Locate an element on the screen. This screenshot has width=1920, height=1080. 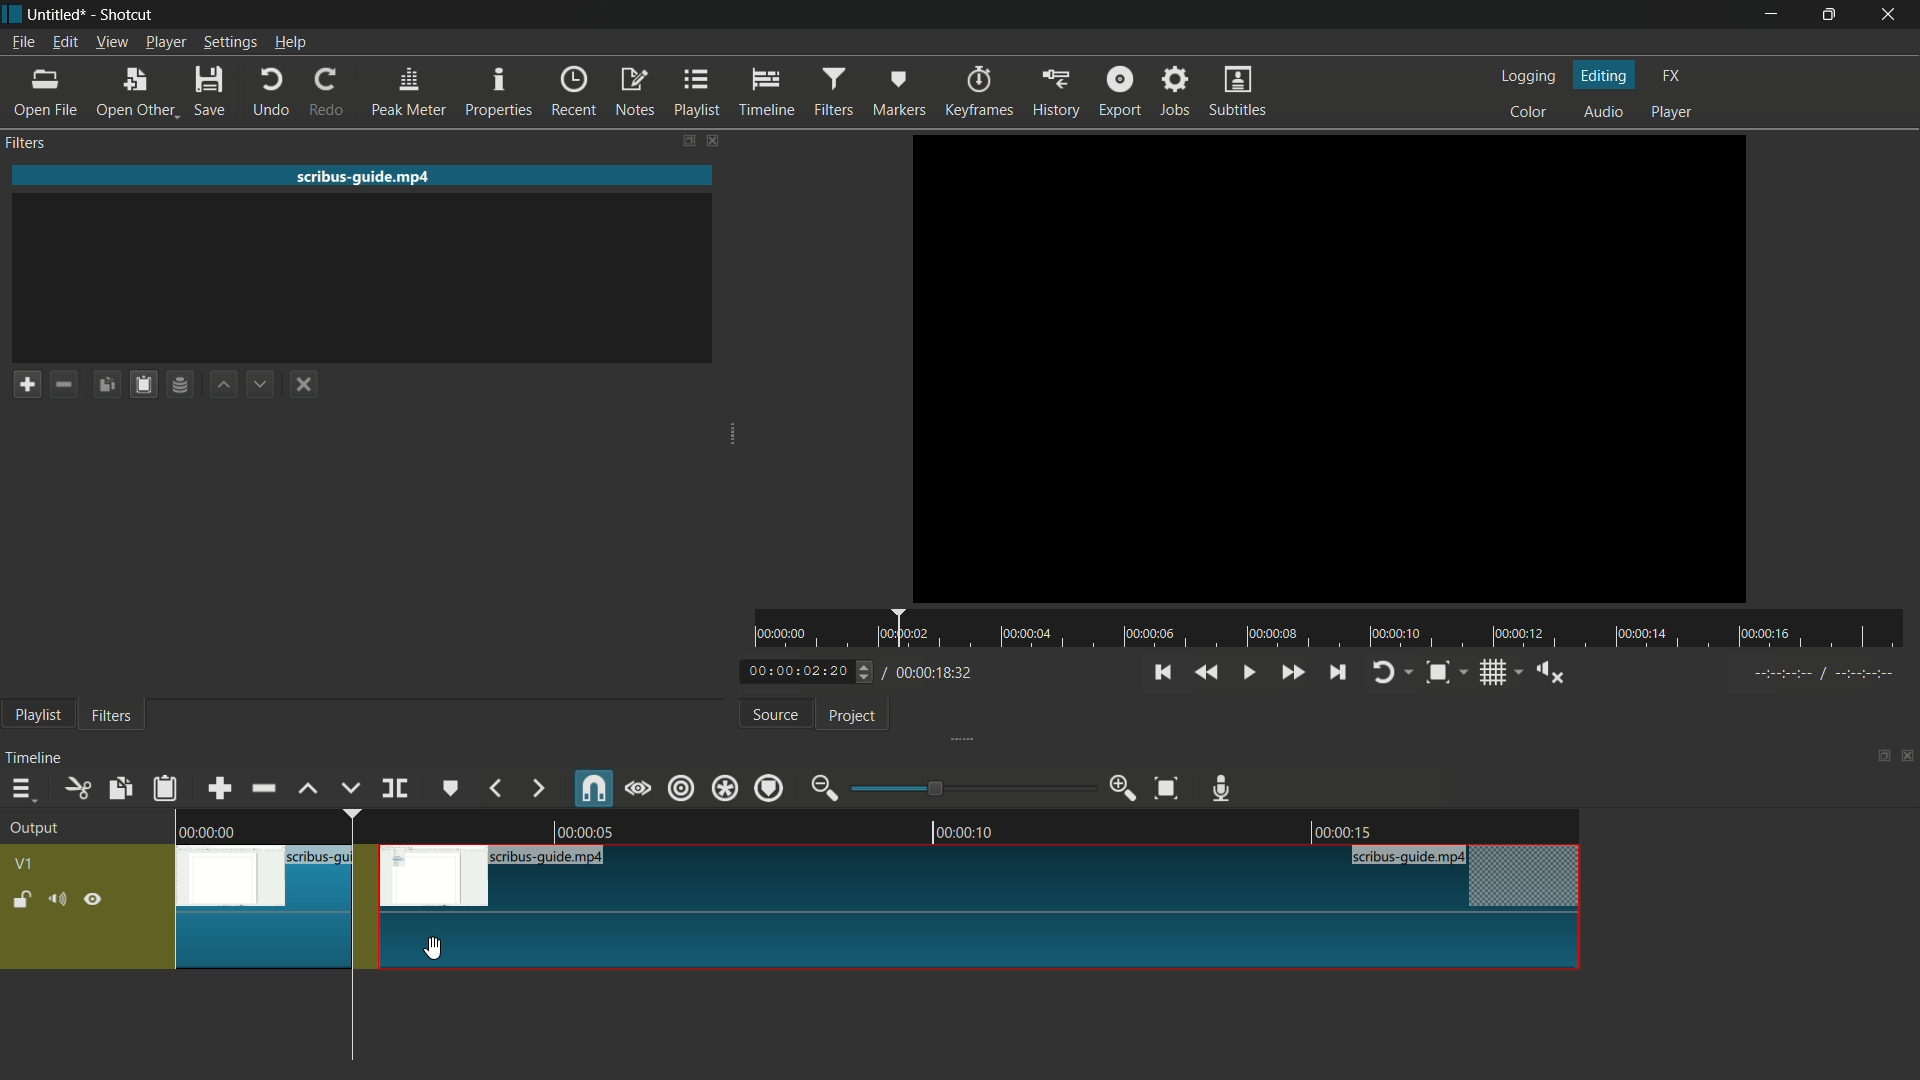
previous marker is located at coordinates (496, 787).